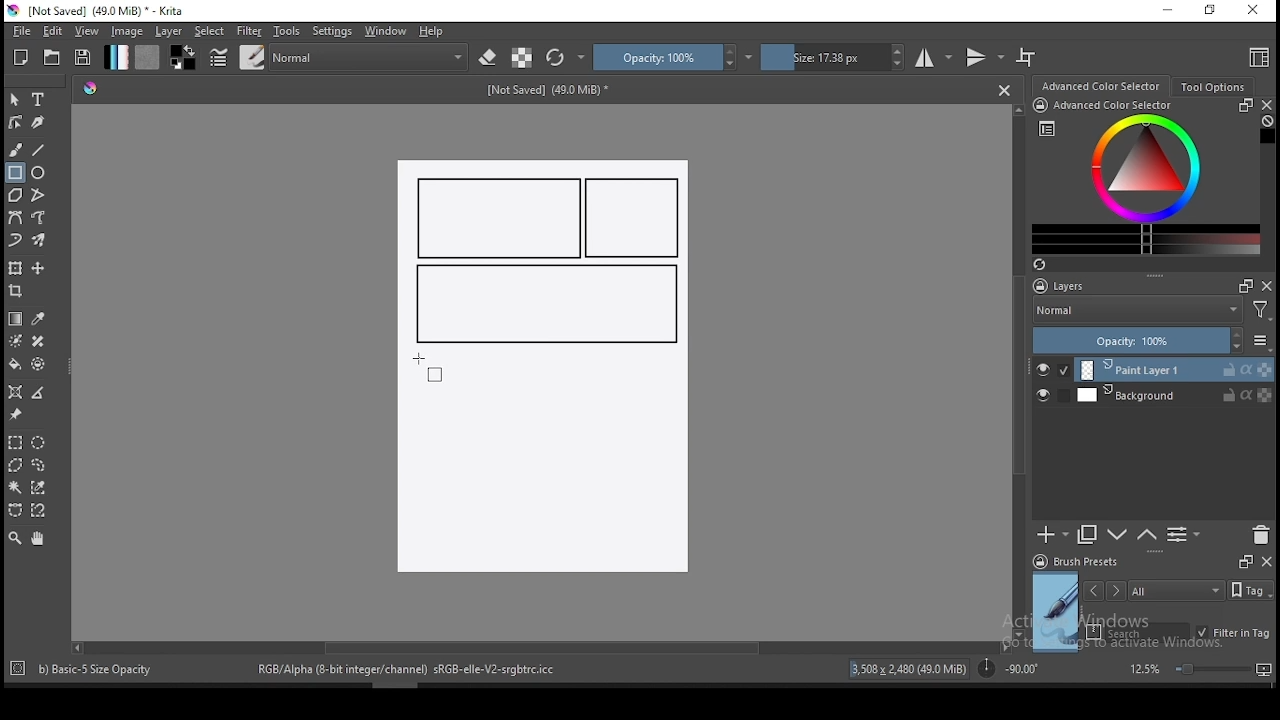 The height and width of the screenshot is (720, 1280). What do you see at coordinates (90, 88) in the screenshot?
I see `Hue` at bounding box center [90, 88].